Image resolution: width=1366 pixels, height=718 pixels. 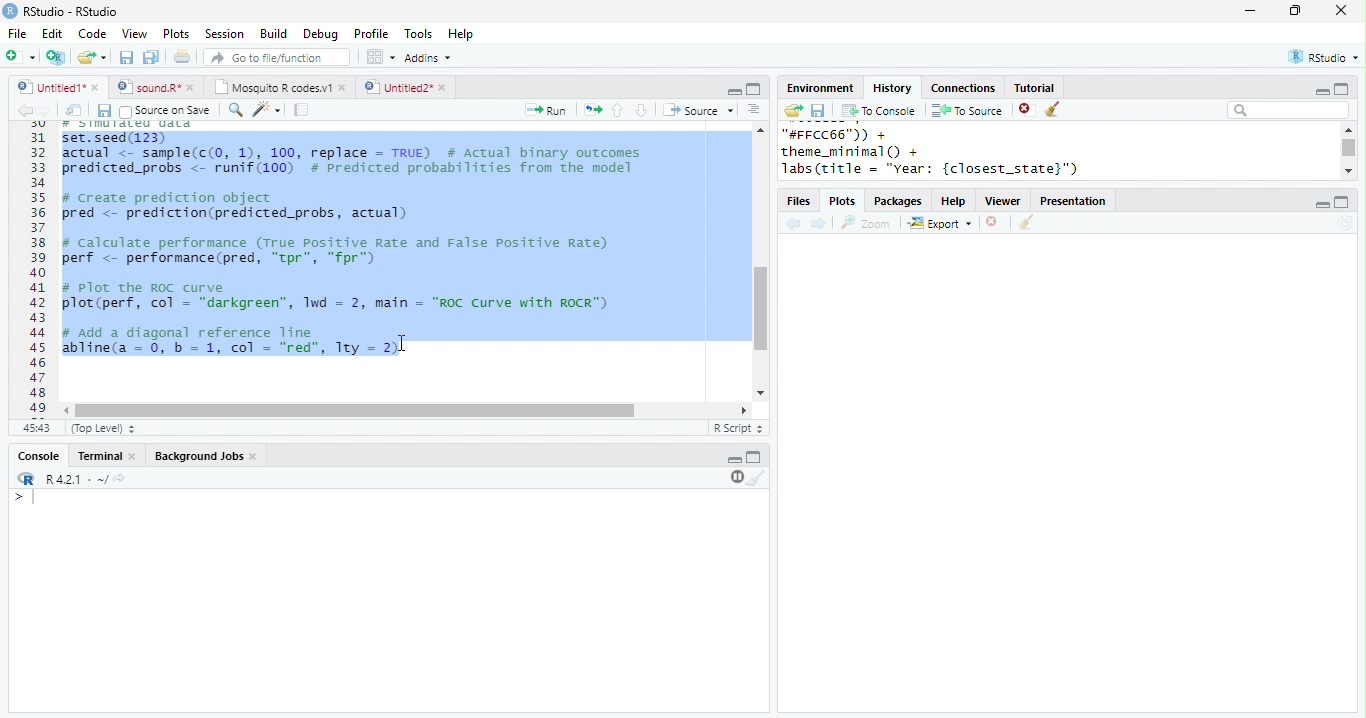 What do you see at coordinates (355, 148) in the screenshot?
I see `simulated data set.seed(123) actual <- sample(c(0, 1), 100, replace = TRUE) # Actual binary outcomespredicted probs < runif(100) # Predicted probabilities from the model` at bounding box center [355, 148].